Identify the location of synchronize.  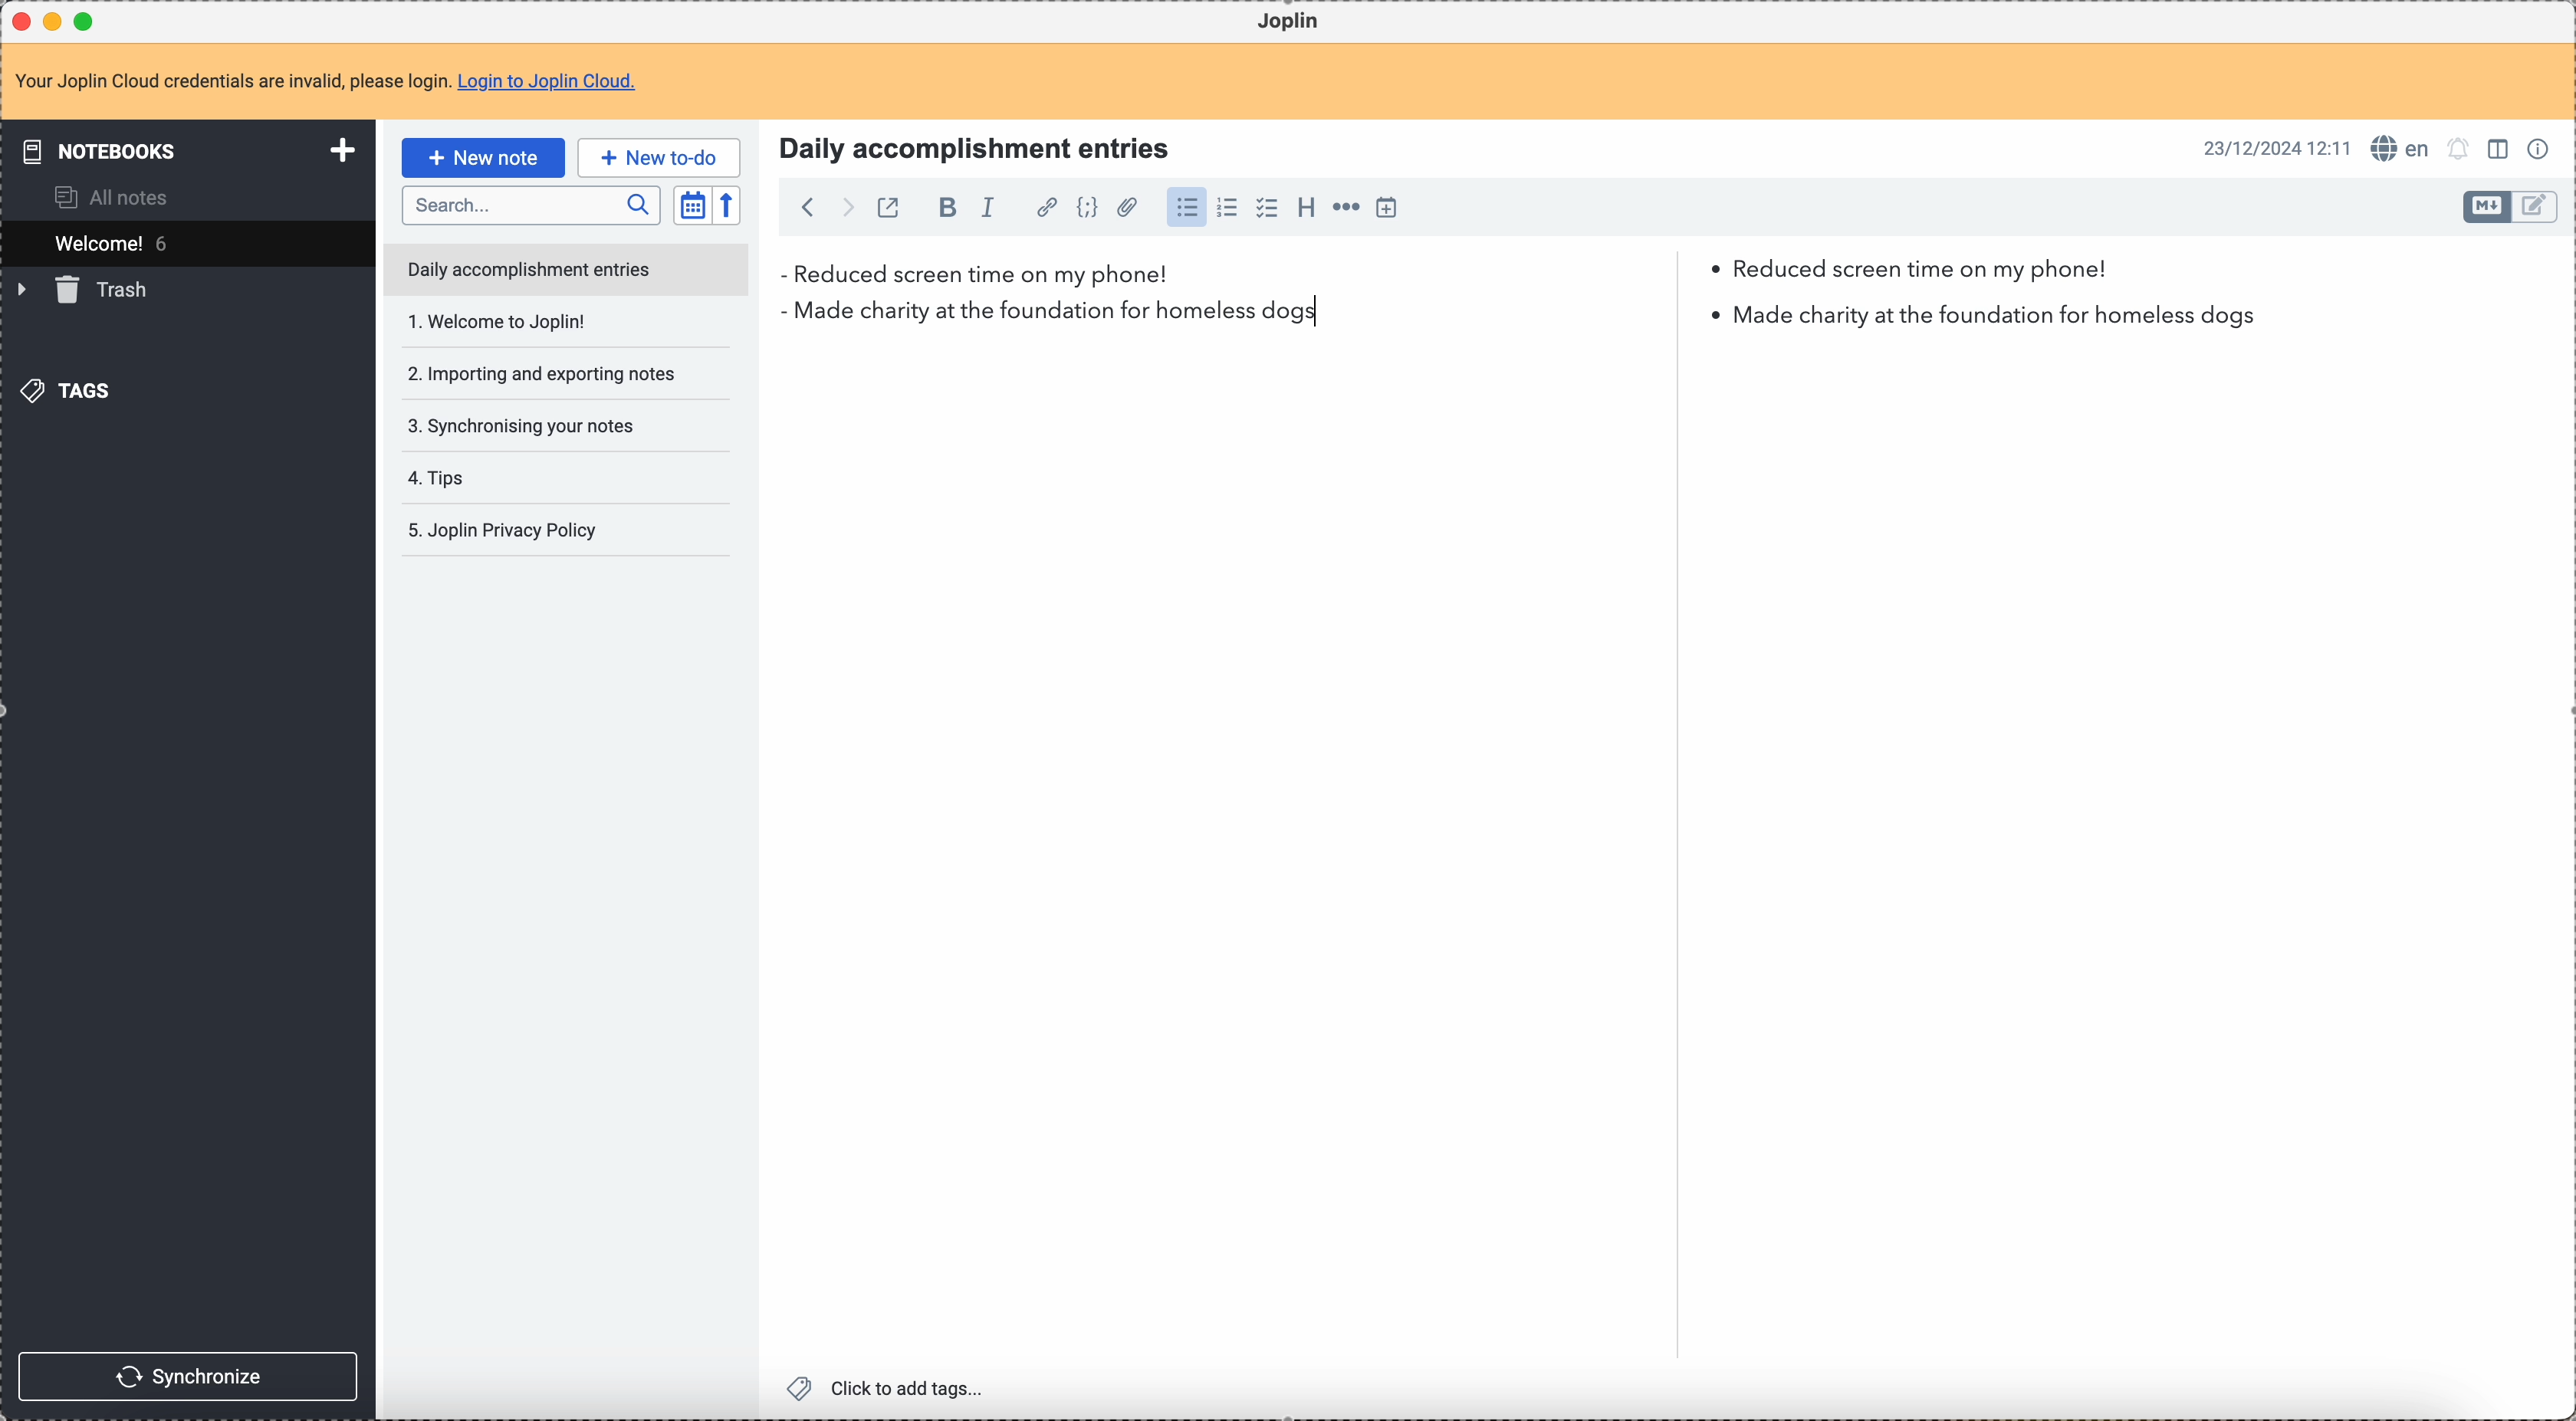
(187, 1374).